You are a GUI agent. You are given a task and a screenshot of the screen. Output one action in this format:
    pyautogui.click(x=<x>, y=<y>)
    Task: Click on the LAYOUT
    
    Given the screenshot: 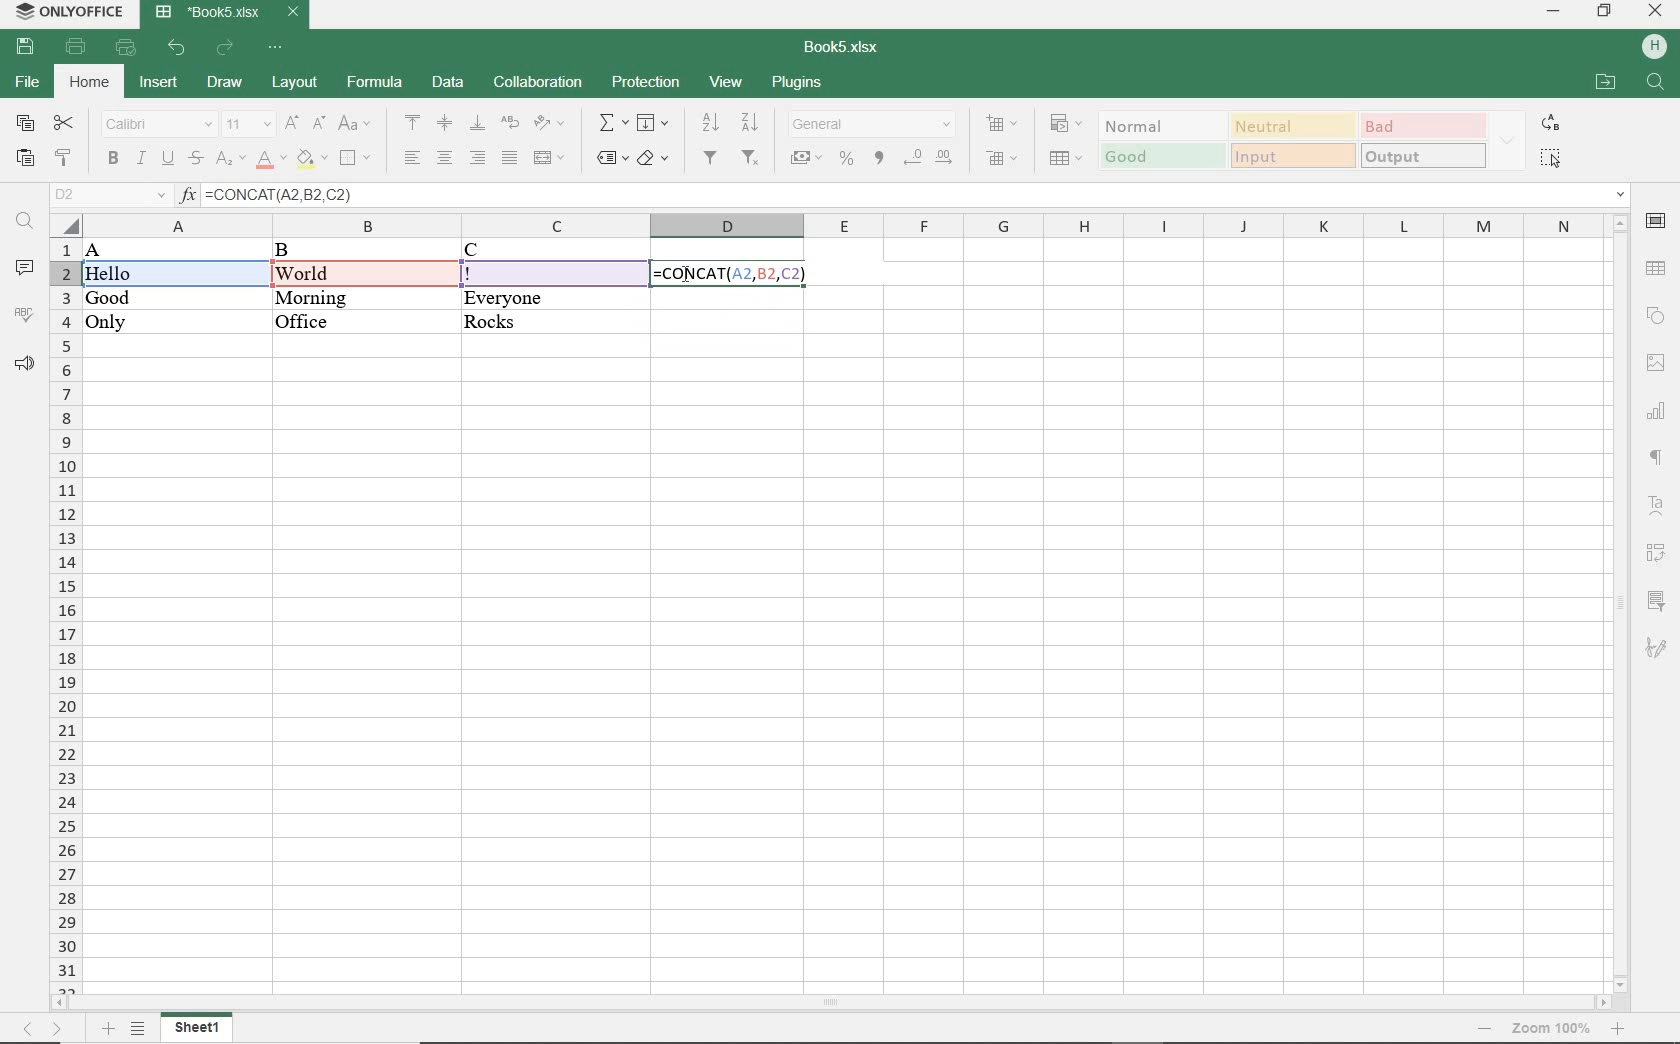 What is the action you would take?
    pyautogui.click(x=297, y=83)
    